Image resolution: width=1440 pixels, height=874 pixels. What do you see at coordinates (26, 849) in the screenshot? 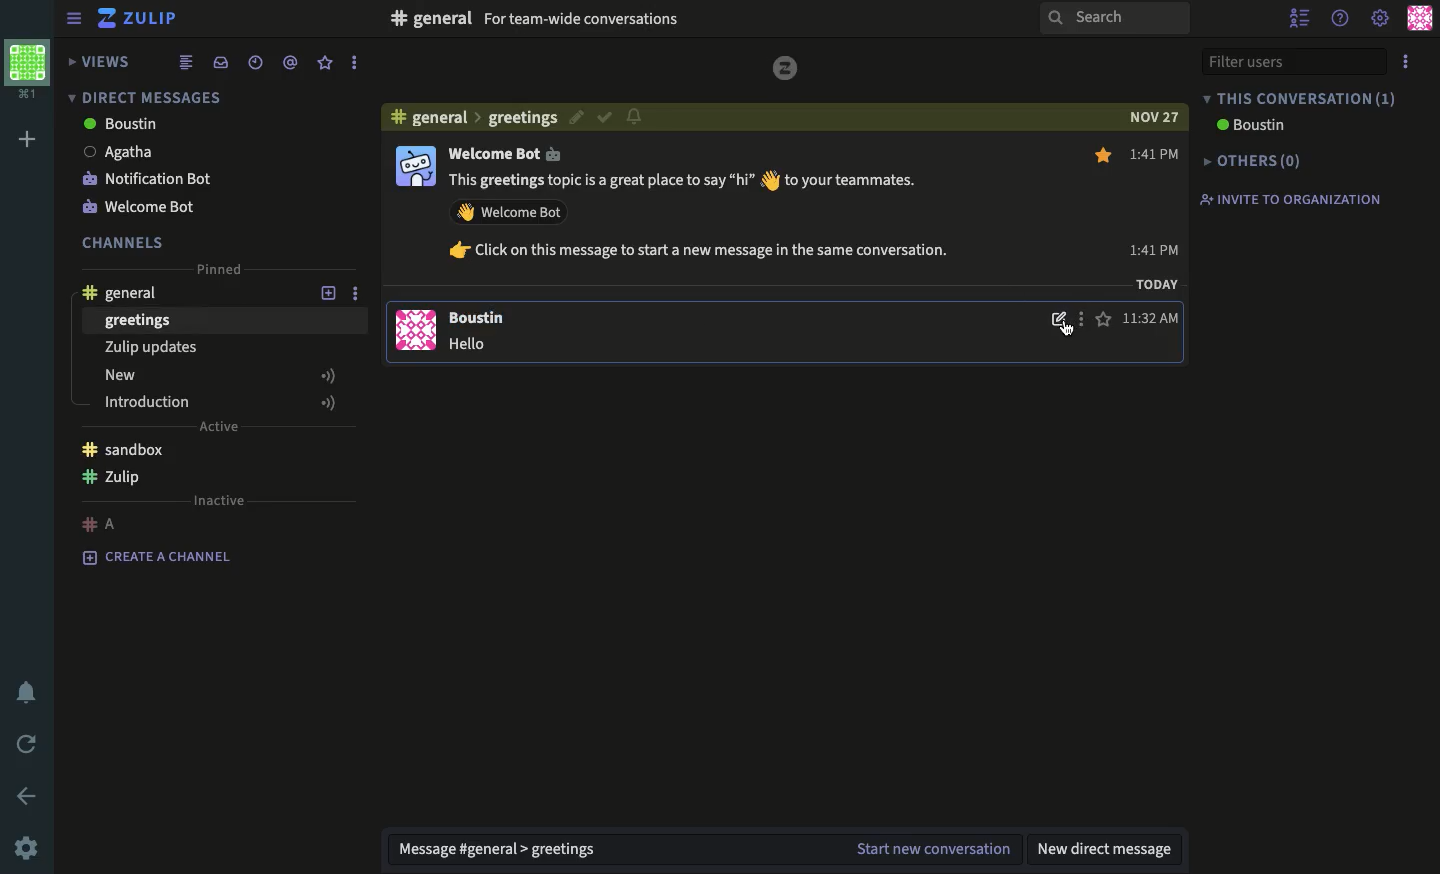
I see `settings` at bounding box center [26, 849].